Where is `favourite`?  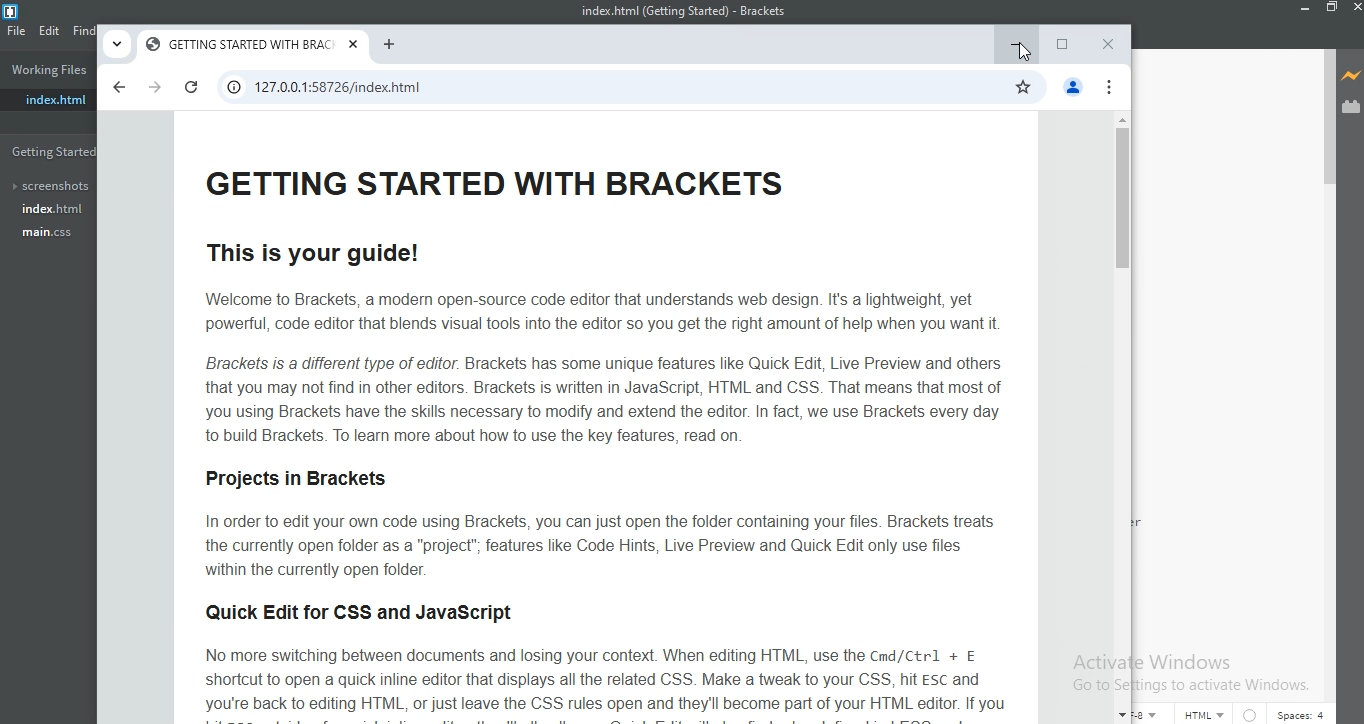 favourite is located at coordinates (1025, 87).